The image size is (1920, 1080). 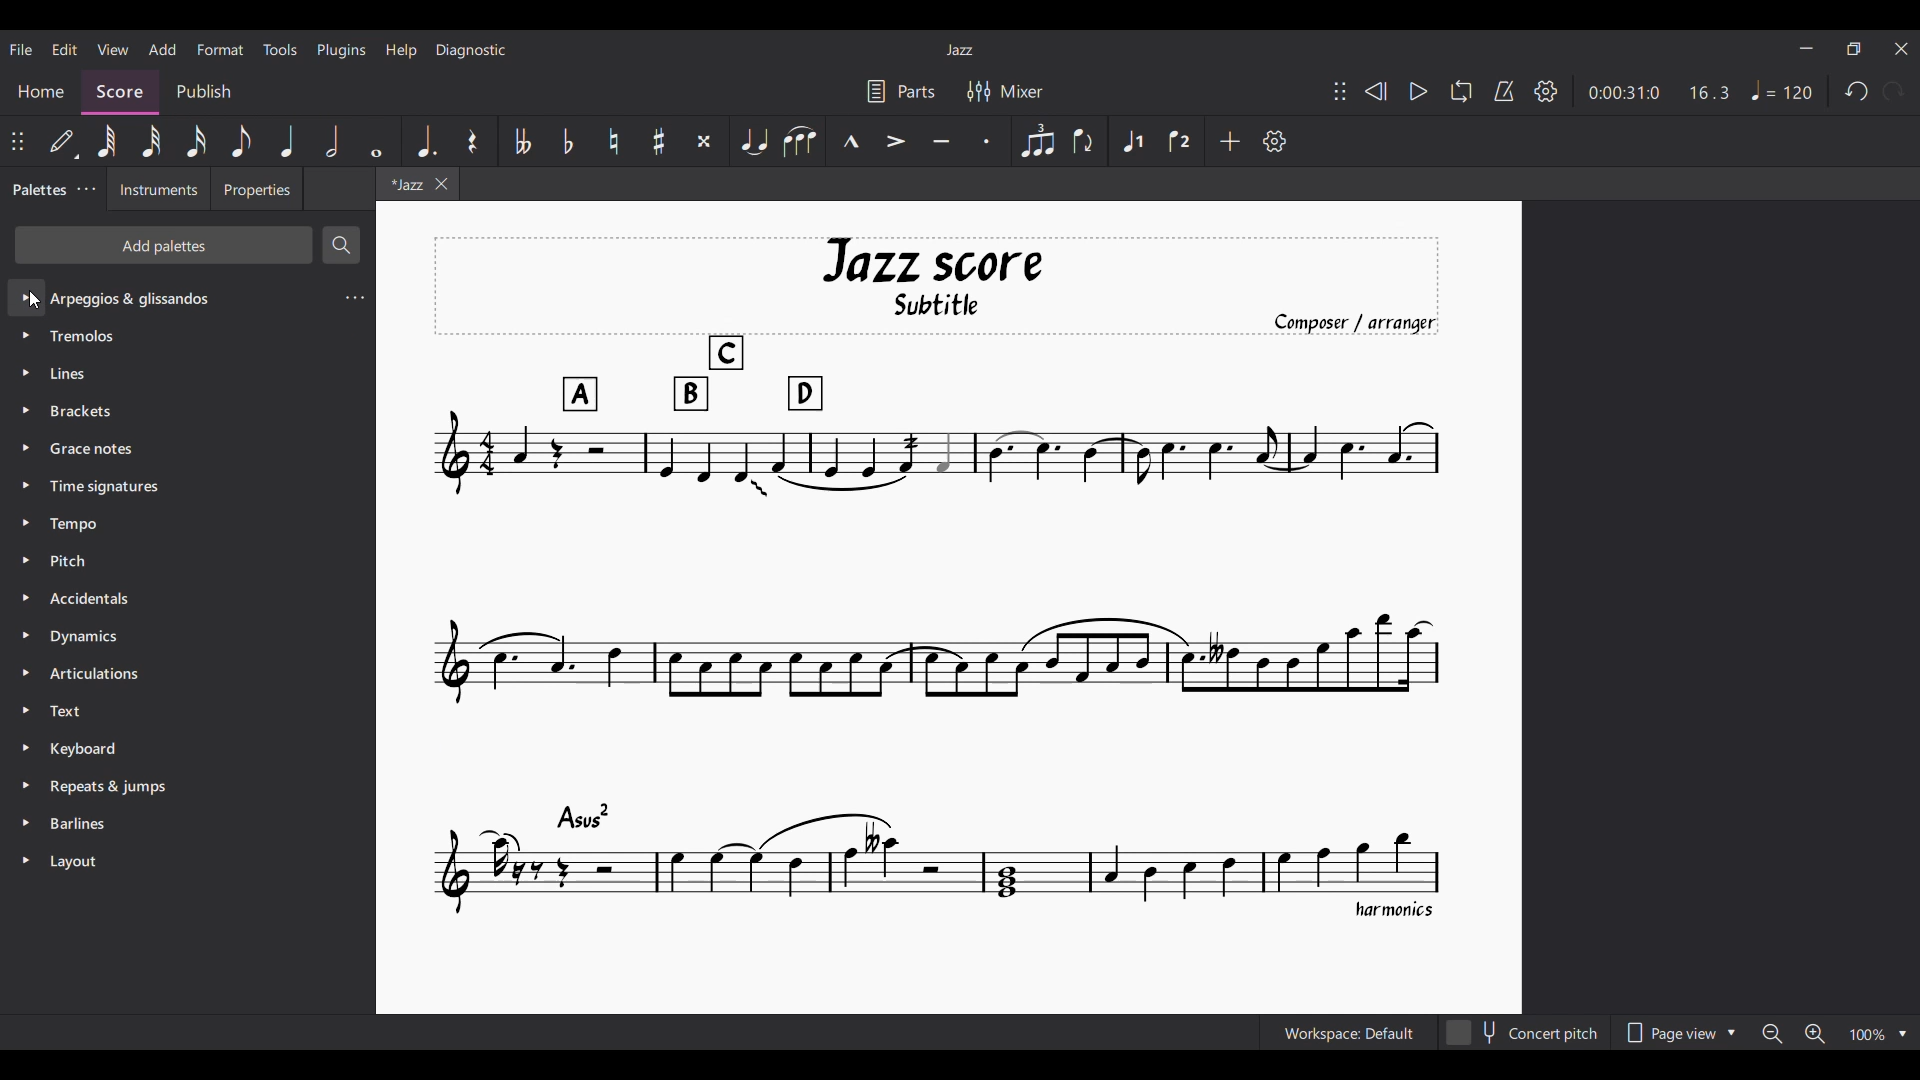 What do you see at coordinates (288, 141) in the screenshot?
I see `Quarter note` at bounding box center [288, 141].